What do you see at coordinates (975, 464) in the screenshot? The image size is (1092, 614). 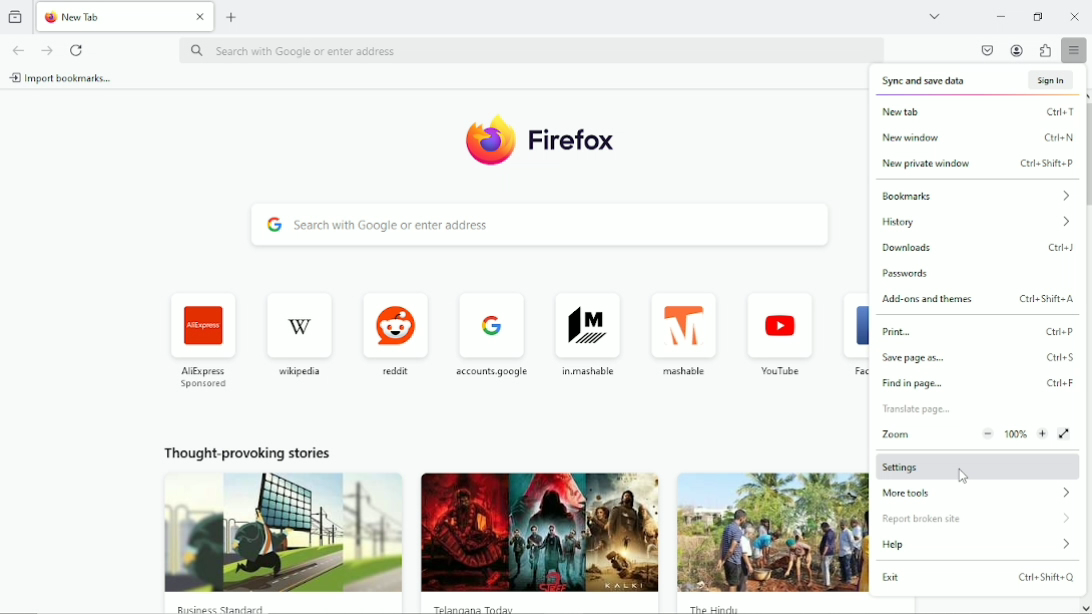 I see `settings` at bounding box center [975, 464].